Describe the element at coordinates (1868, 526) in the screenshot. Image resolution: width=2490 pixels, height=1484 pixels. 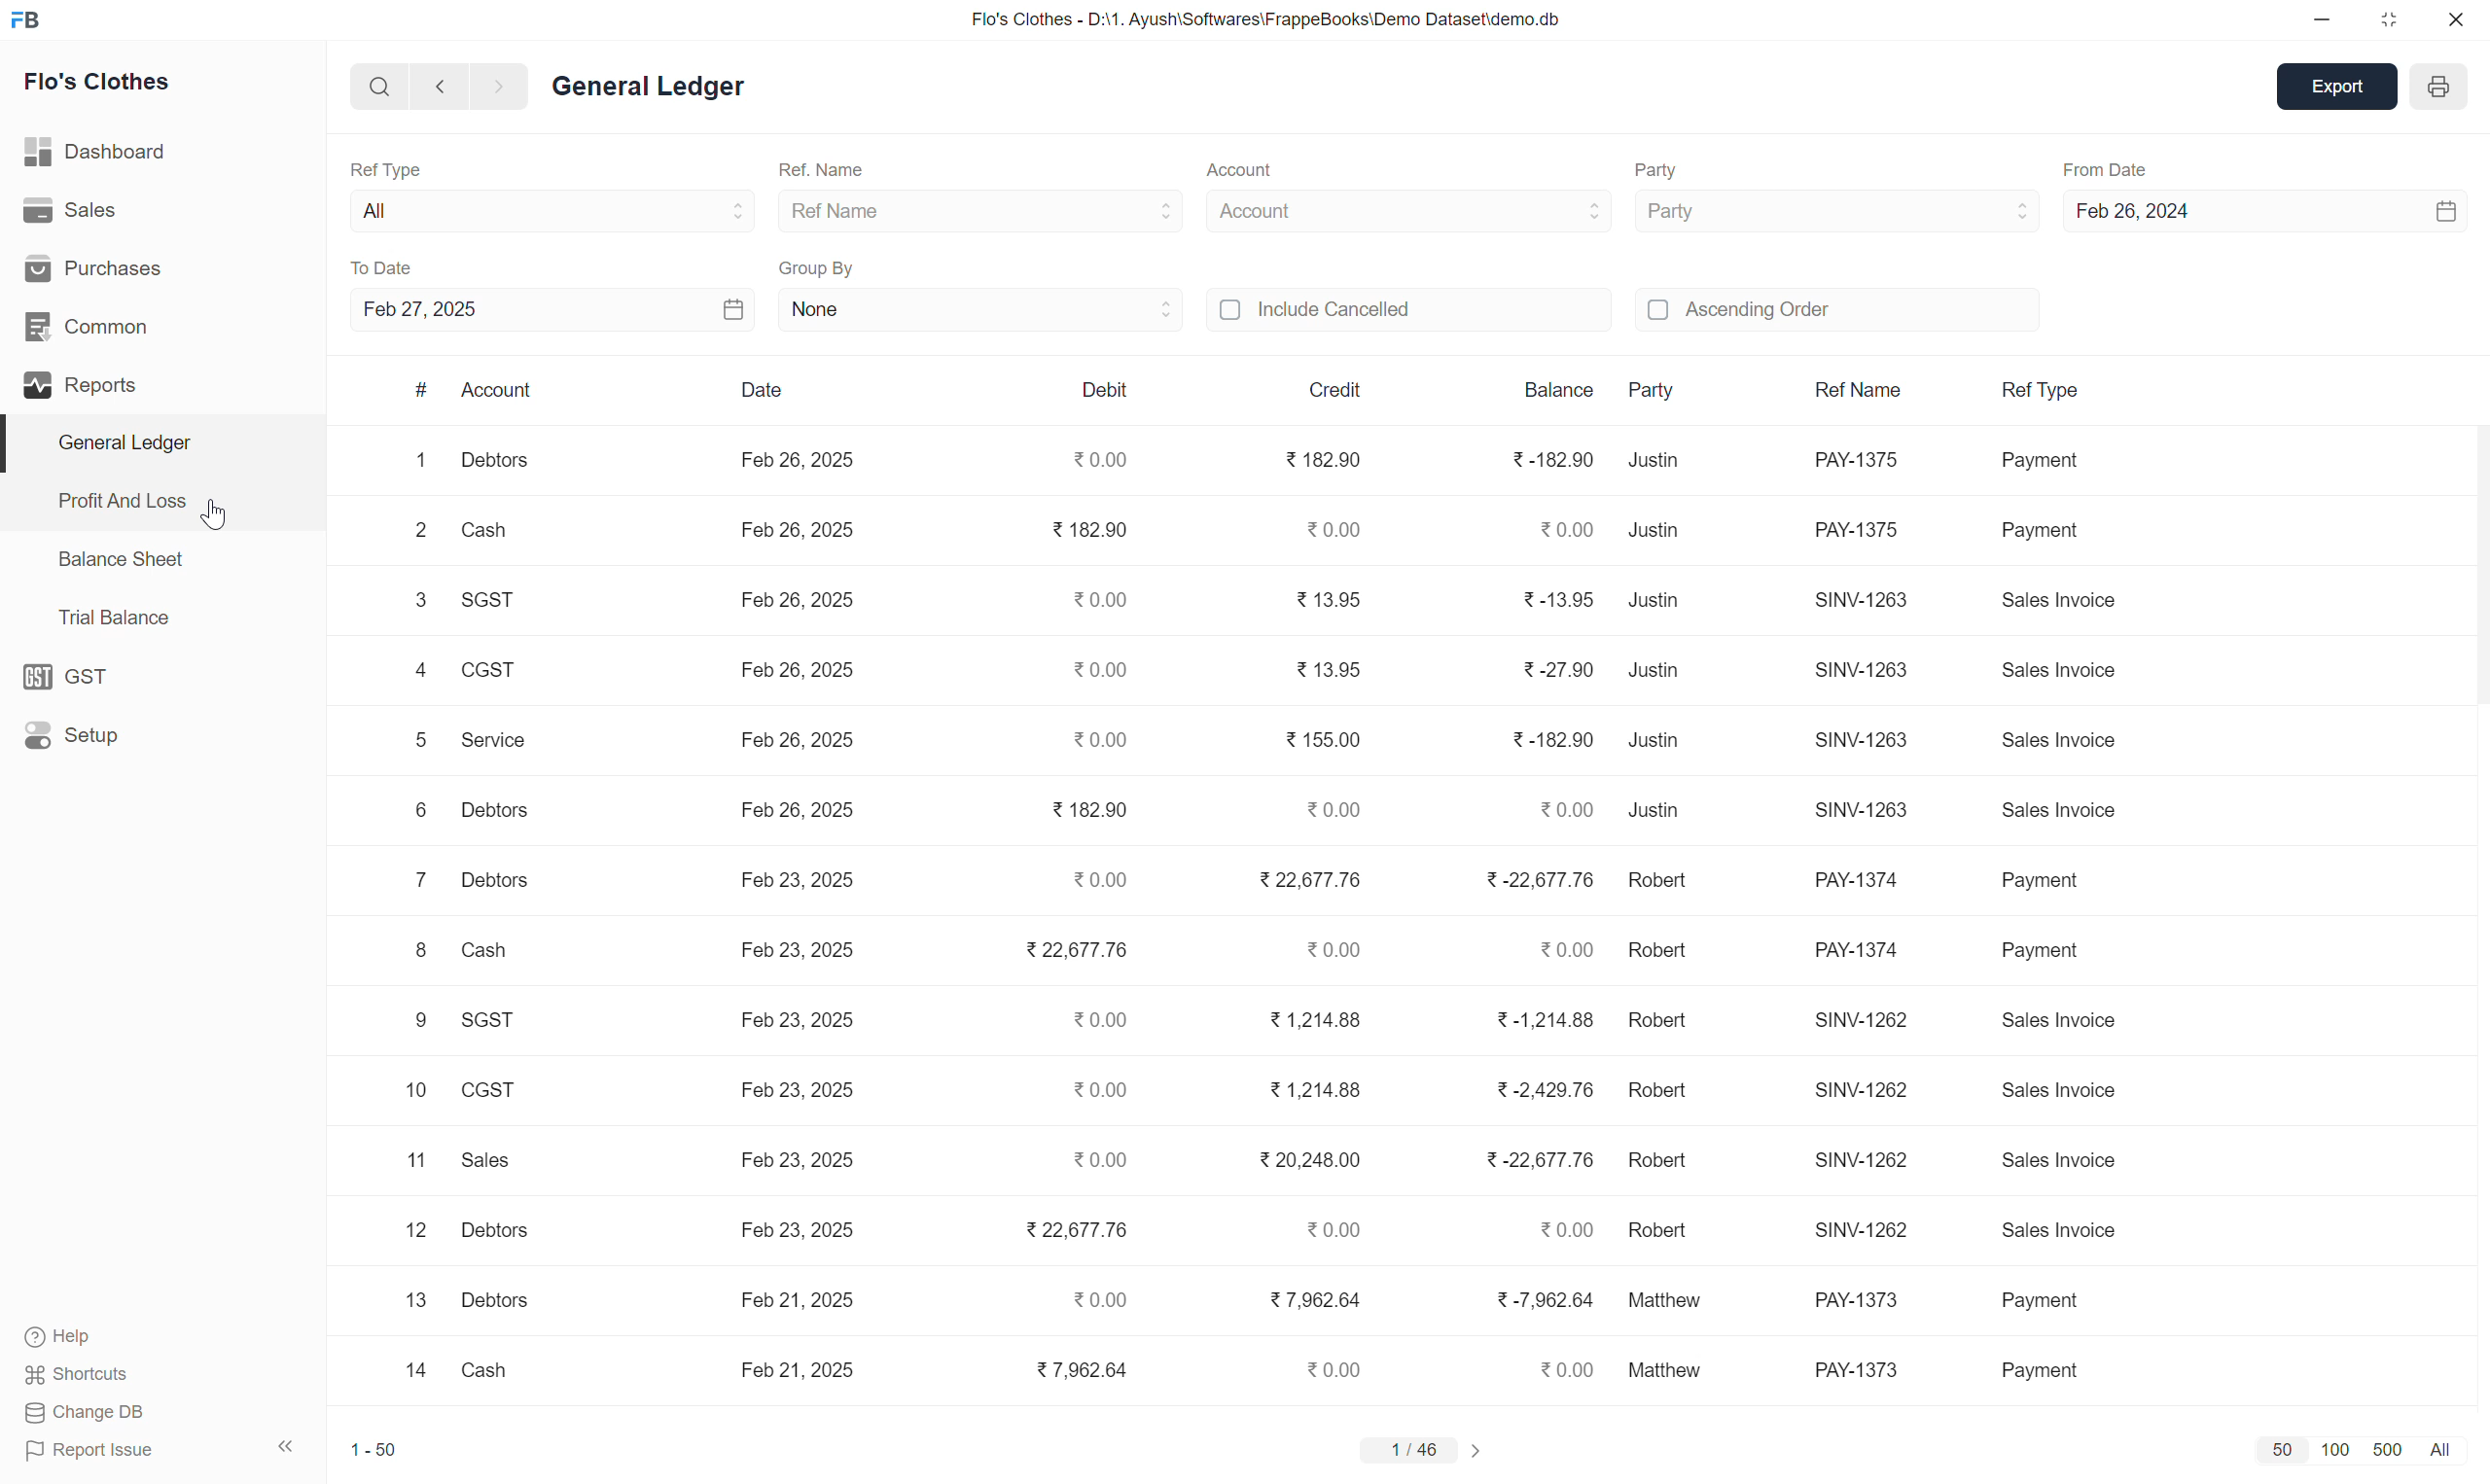
I see `PAY-1375` at that location.